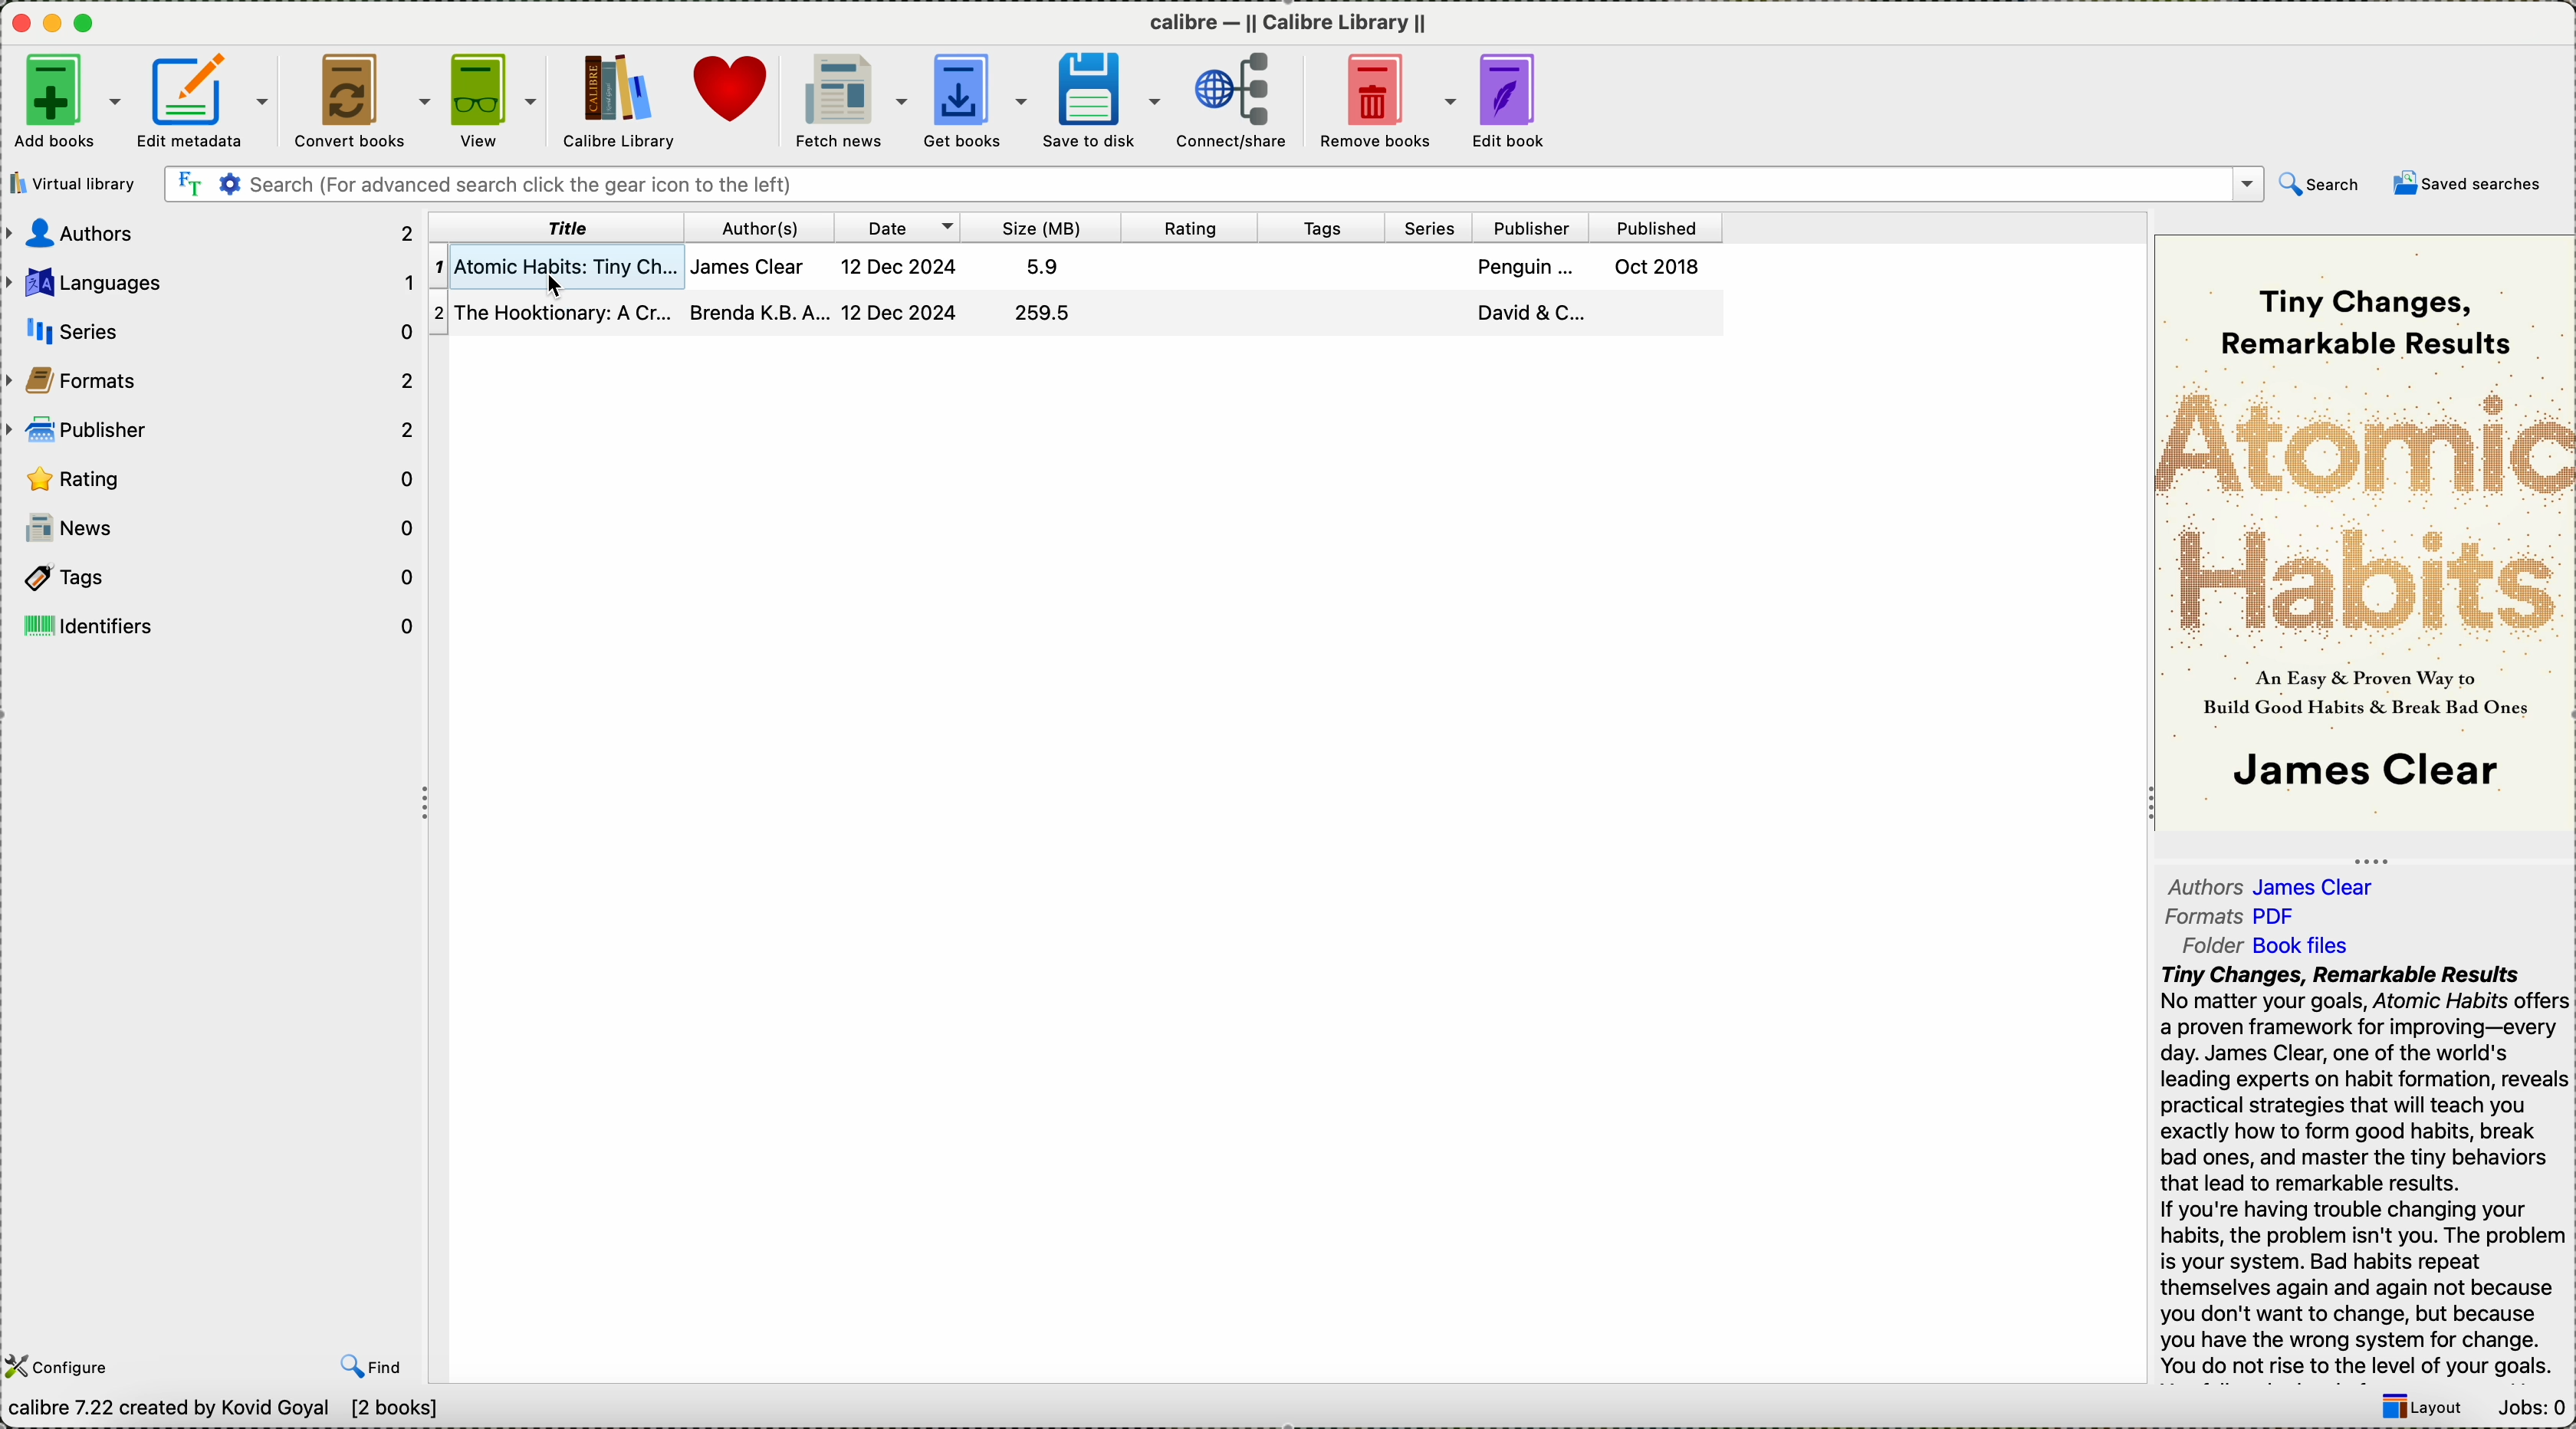  What do you see at coordinates (64, 1366) in the screenshot?
I see `configure` at bounding box center [64, 1366].